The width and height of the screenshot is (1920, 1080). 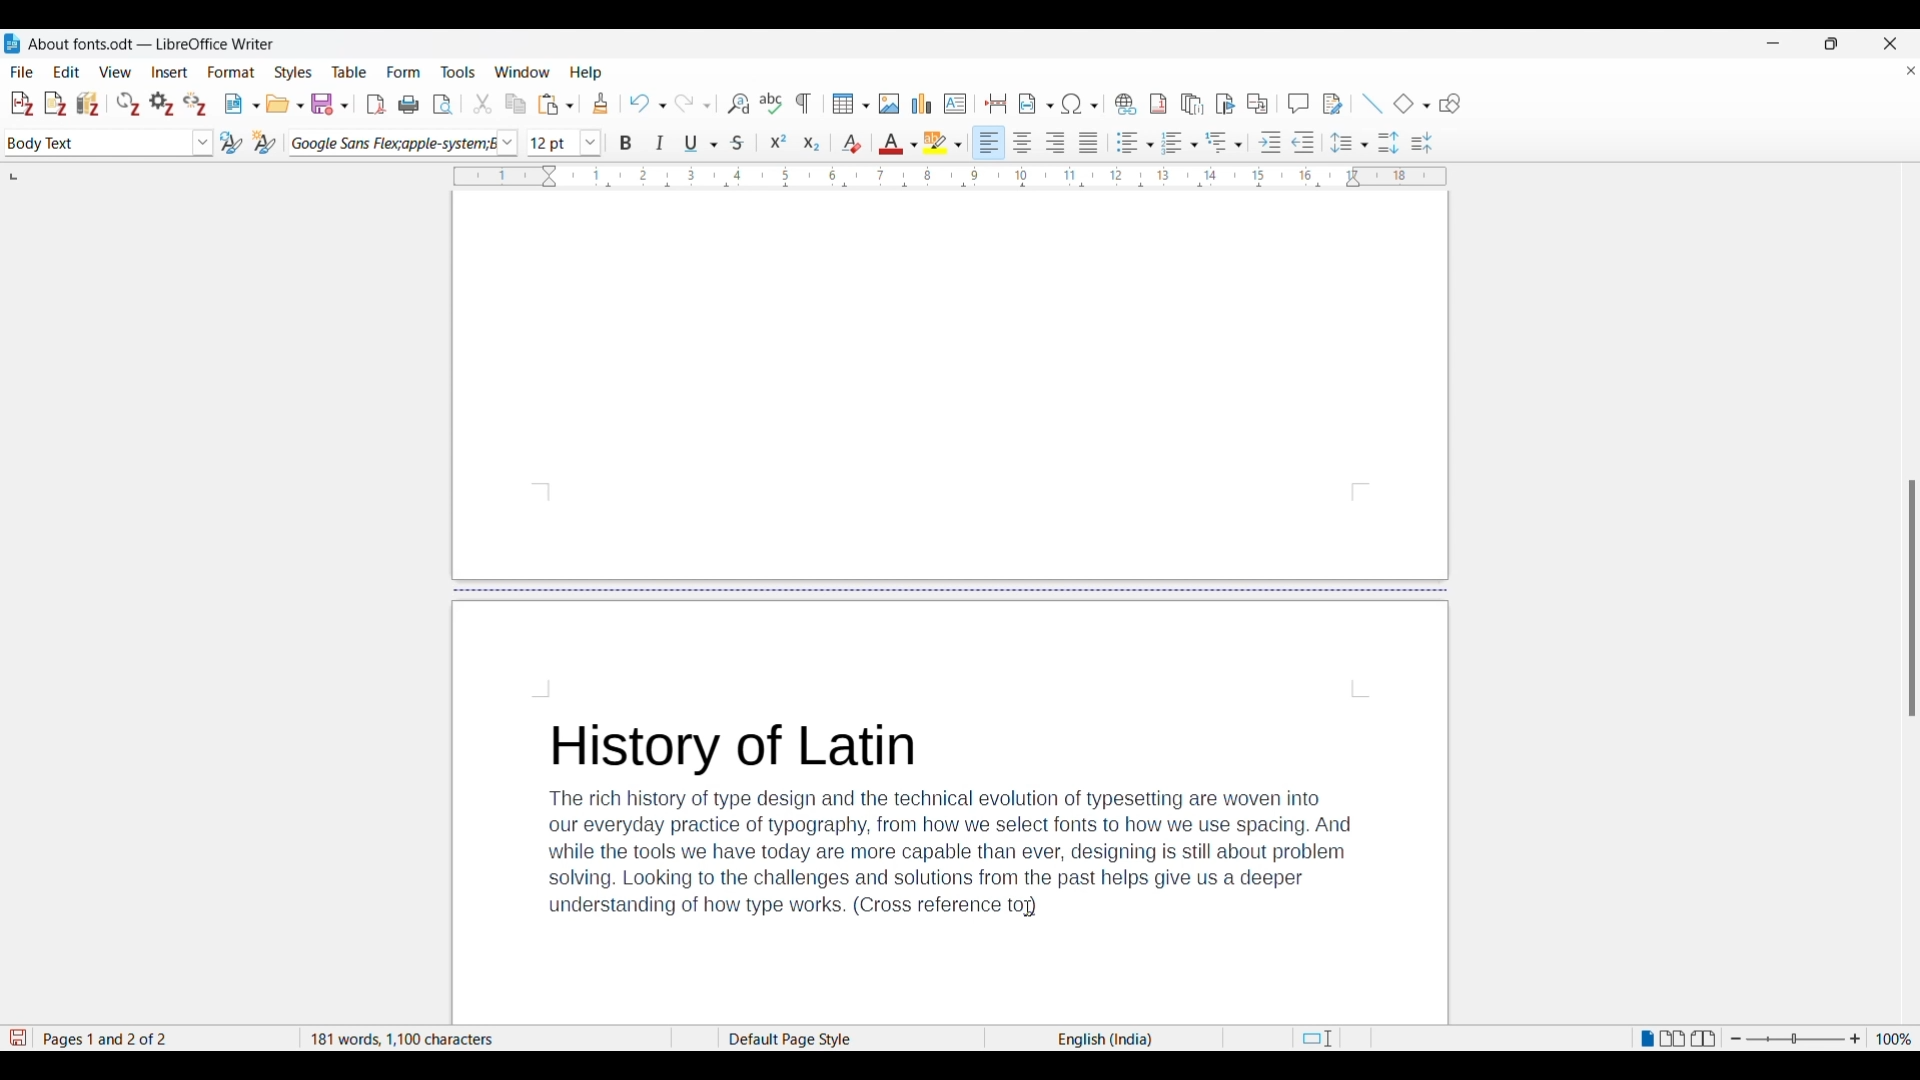 I want to click on Insert cross-reference, so click(x=1257, y=104).